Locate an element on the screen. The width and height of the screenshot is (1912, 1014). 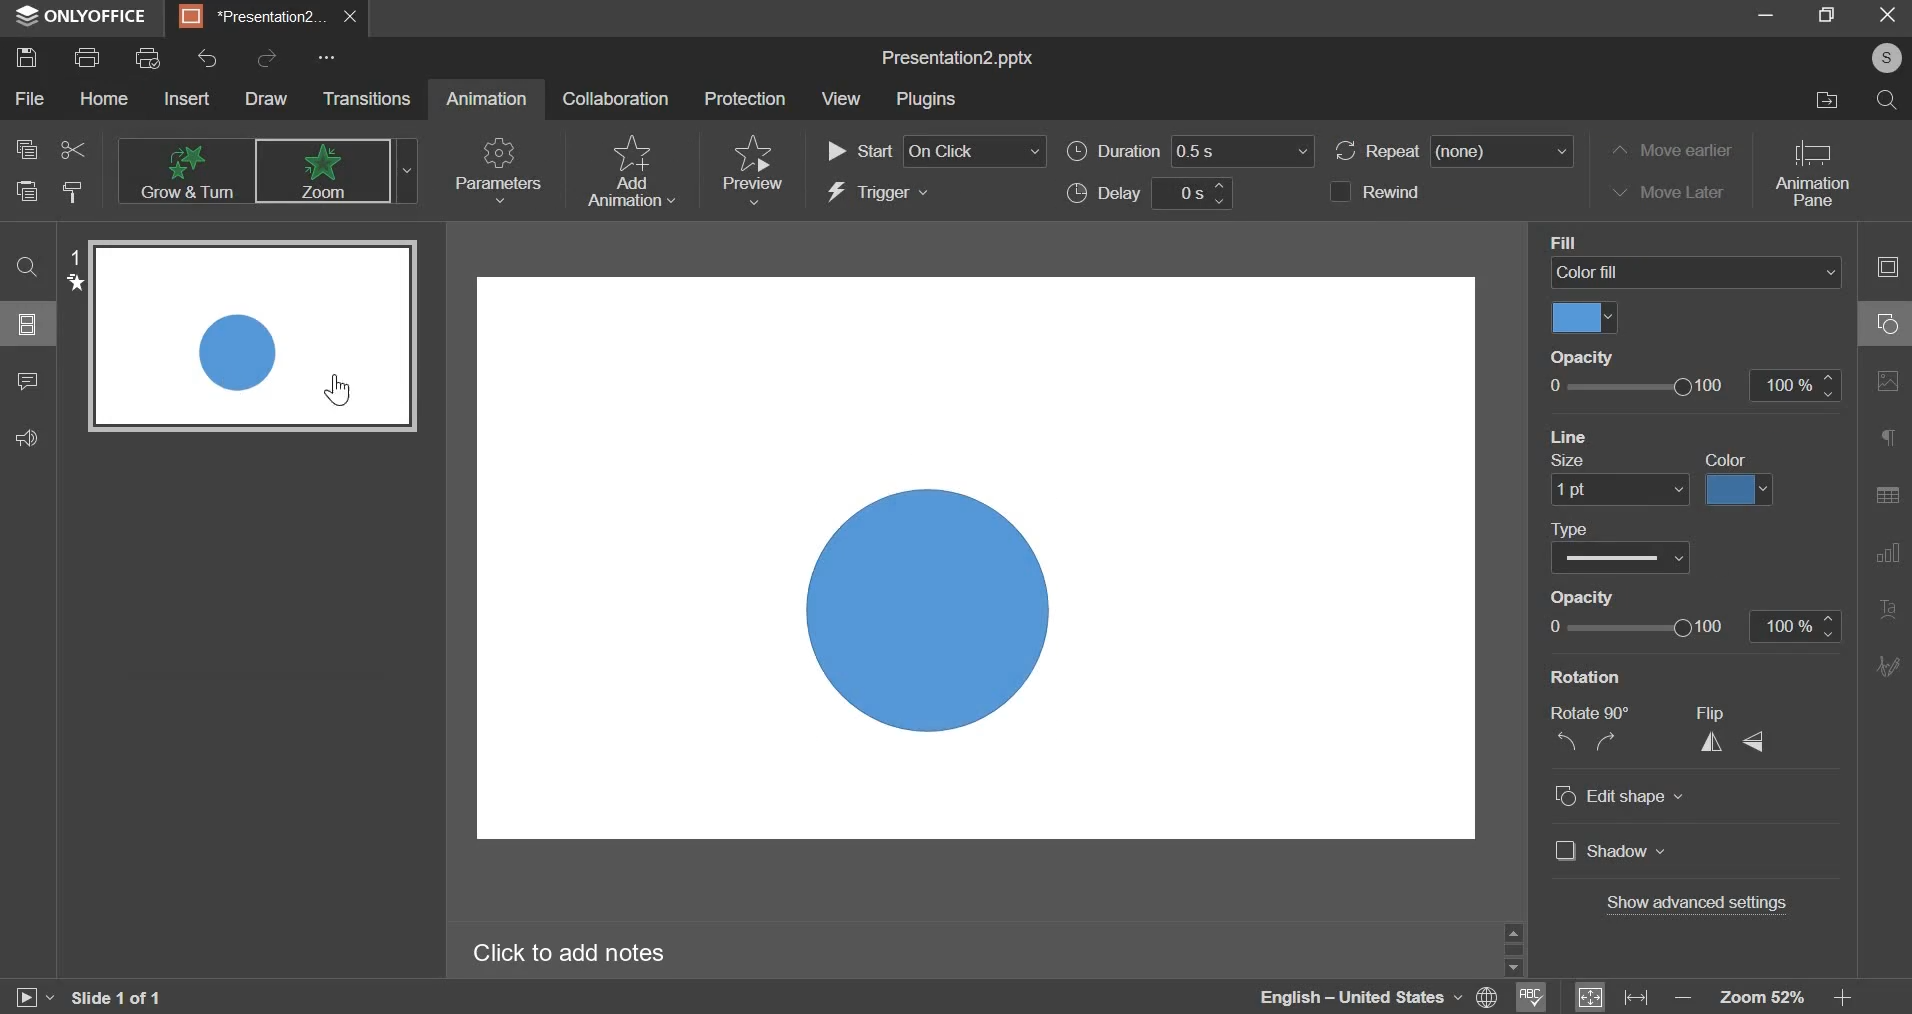
parameters is located at coordinates (496, 172).